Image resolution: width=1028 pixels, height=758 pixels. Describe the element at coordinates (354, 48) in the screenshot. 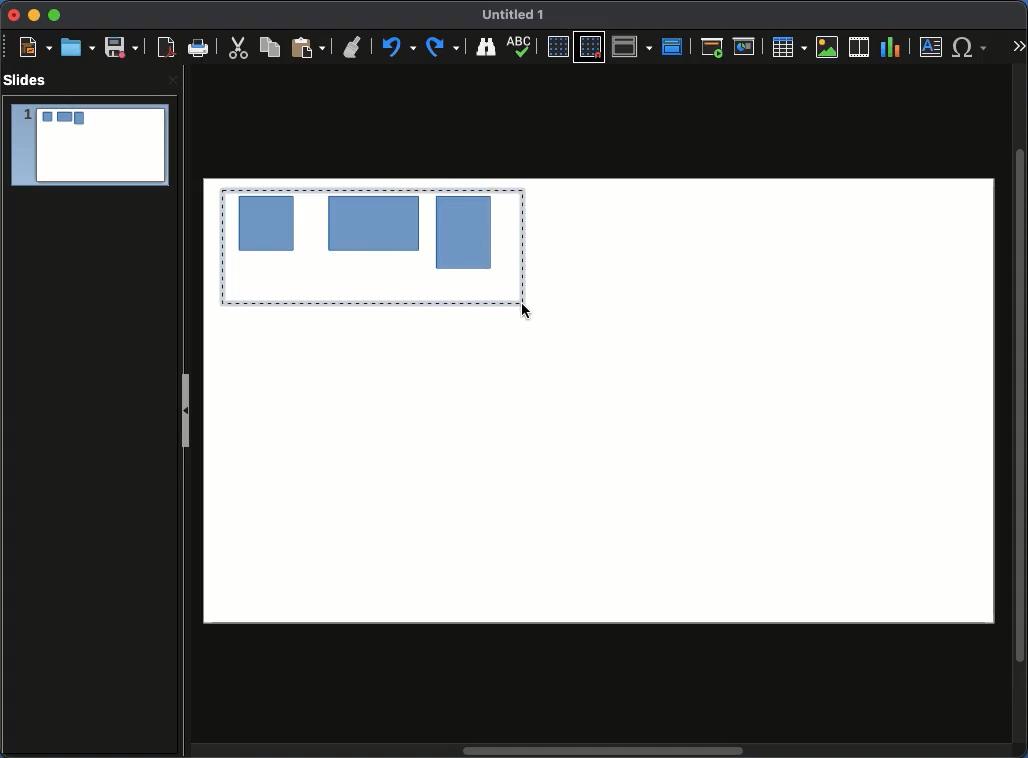

I see `Clone formatting` at that location.